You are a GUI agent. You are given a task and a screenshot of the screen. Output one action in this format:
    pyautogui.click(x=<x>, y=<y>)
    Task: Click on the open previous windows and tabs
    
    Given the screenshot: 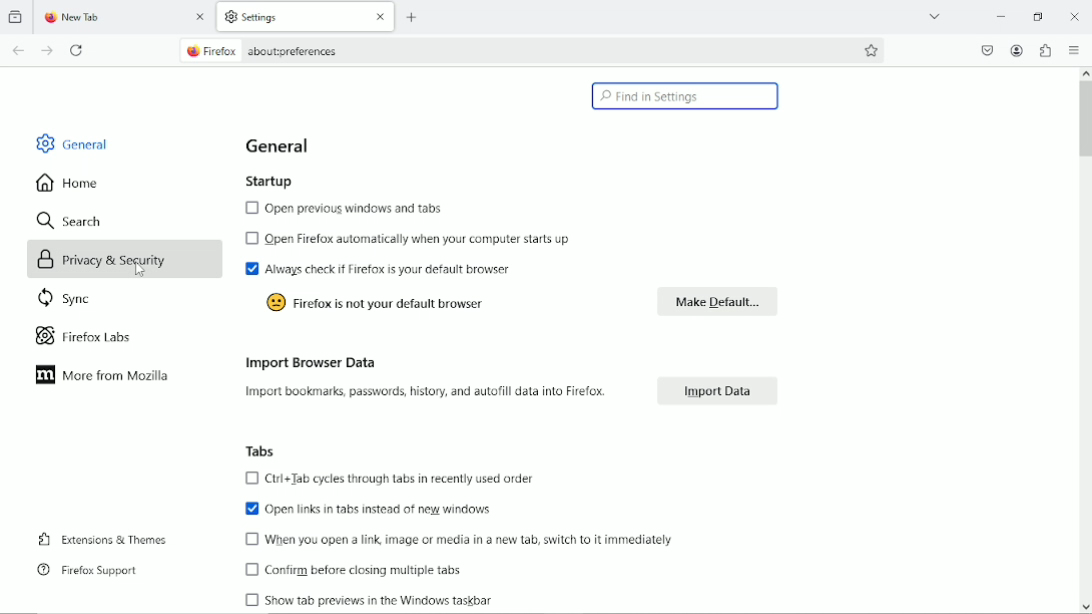 What is the action you would take?
    pyautogui.click(x=369, y=209)
    